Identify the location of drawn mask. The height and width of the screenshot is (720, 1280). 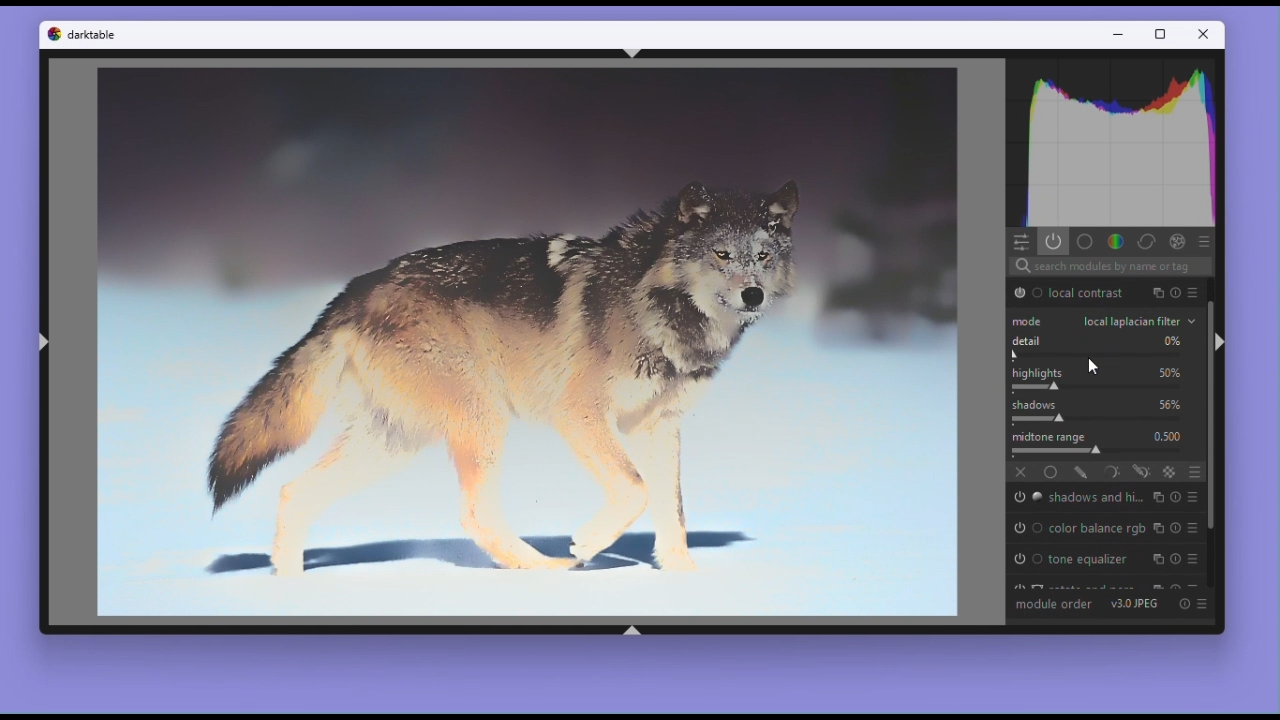
(1083, 471).